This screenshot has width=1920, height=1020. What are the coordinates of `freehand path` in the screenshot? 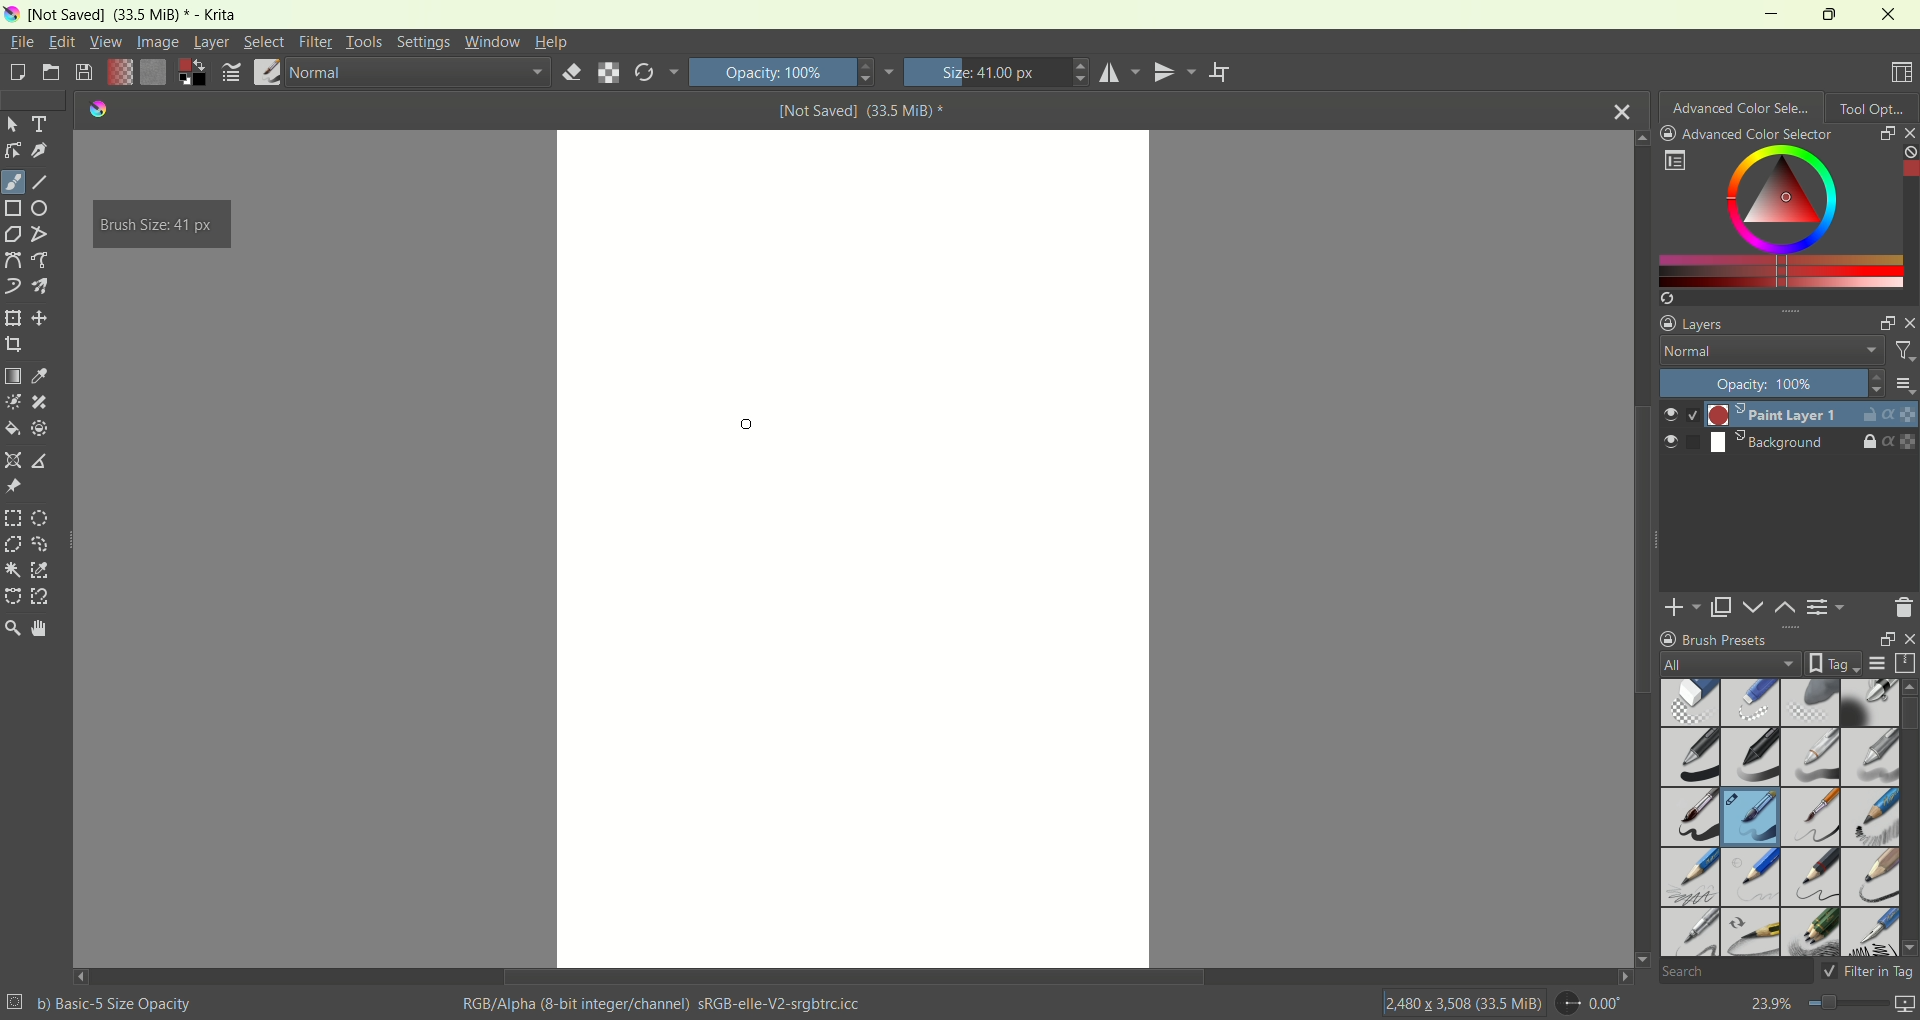 It's located at (43, 260).